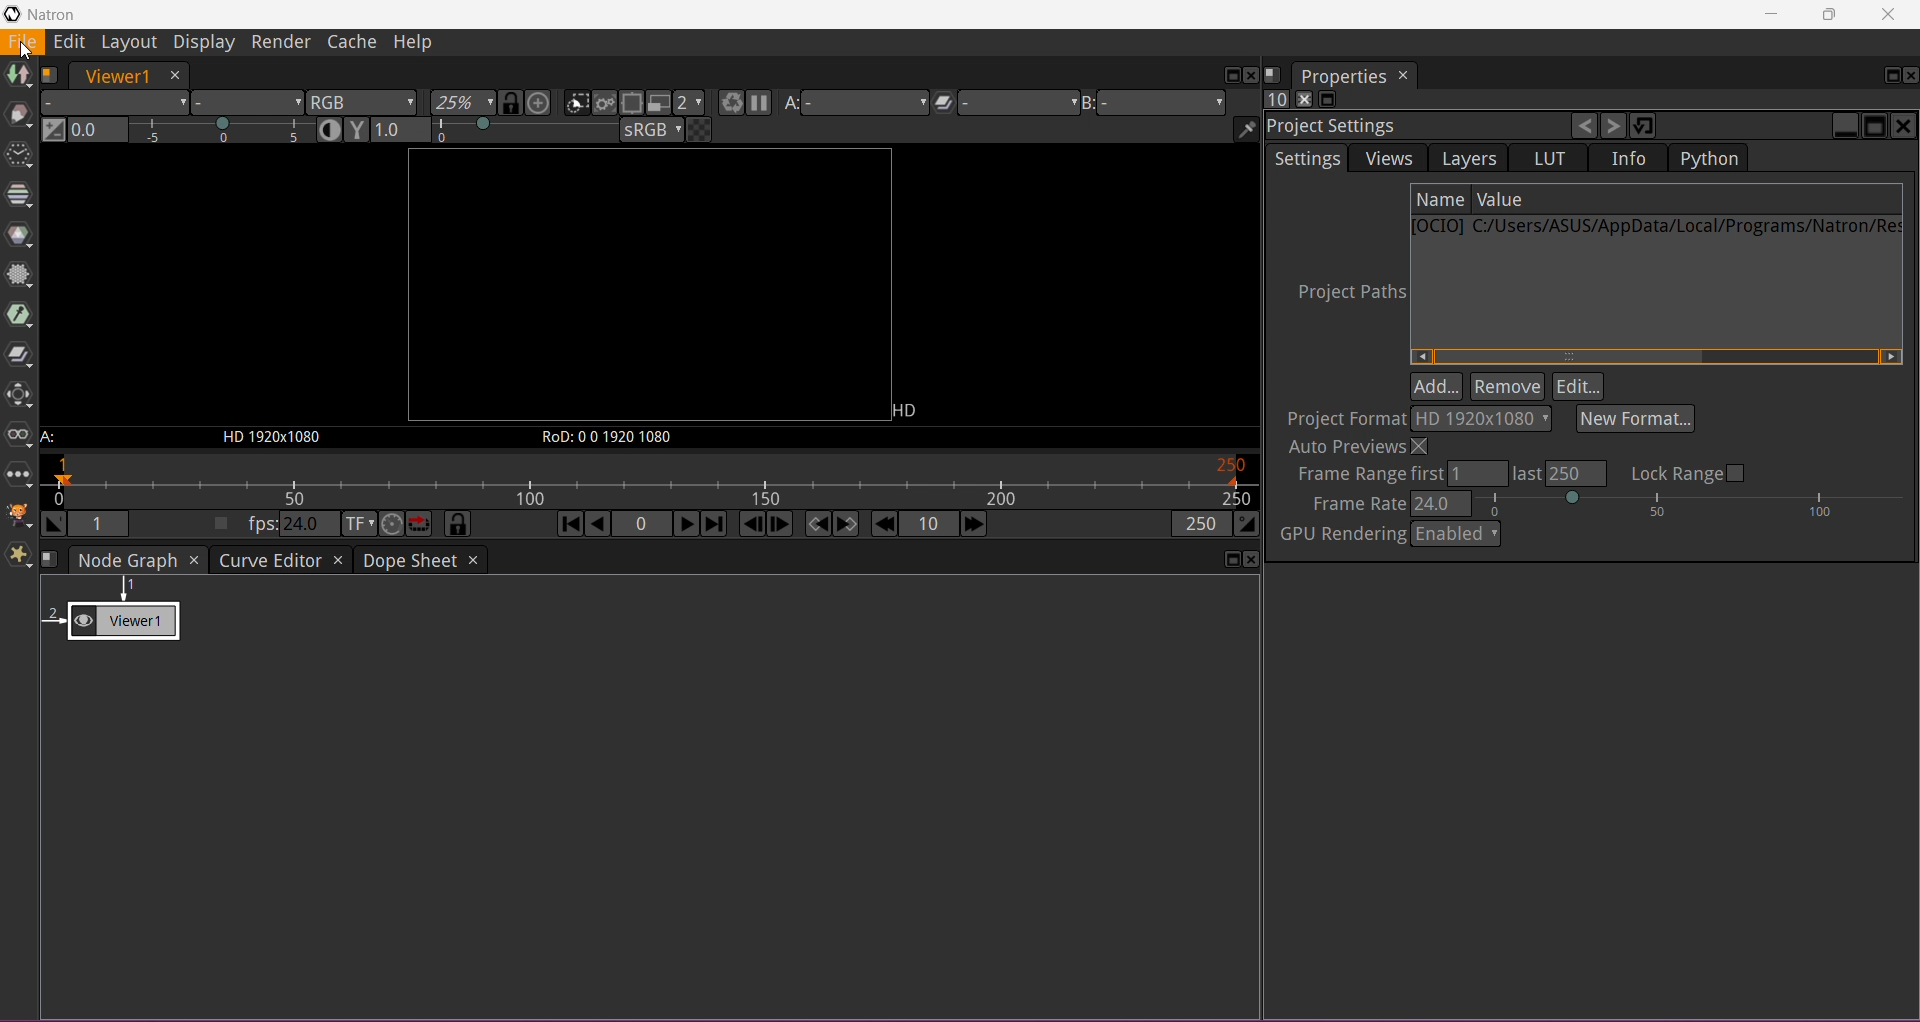 The width and height of the screenshot is (1920, 1022). Describe the element at coordinates (20, 396) in the screenshot. I see `Transform` at that location.